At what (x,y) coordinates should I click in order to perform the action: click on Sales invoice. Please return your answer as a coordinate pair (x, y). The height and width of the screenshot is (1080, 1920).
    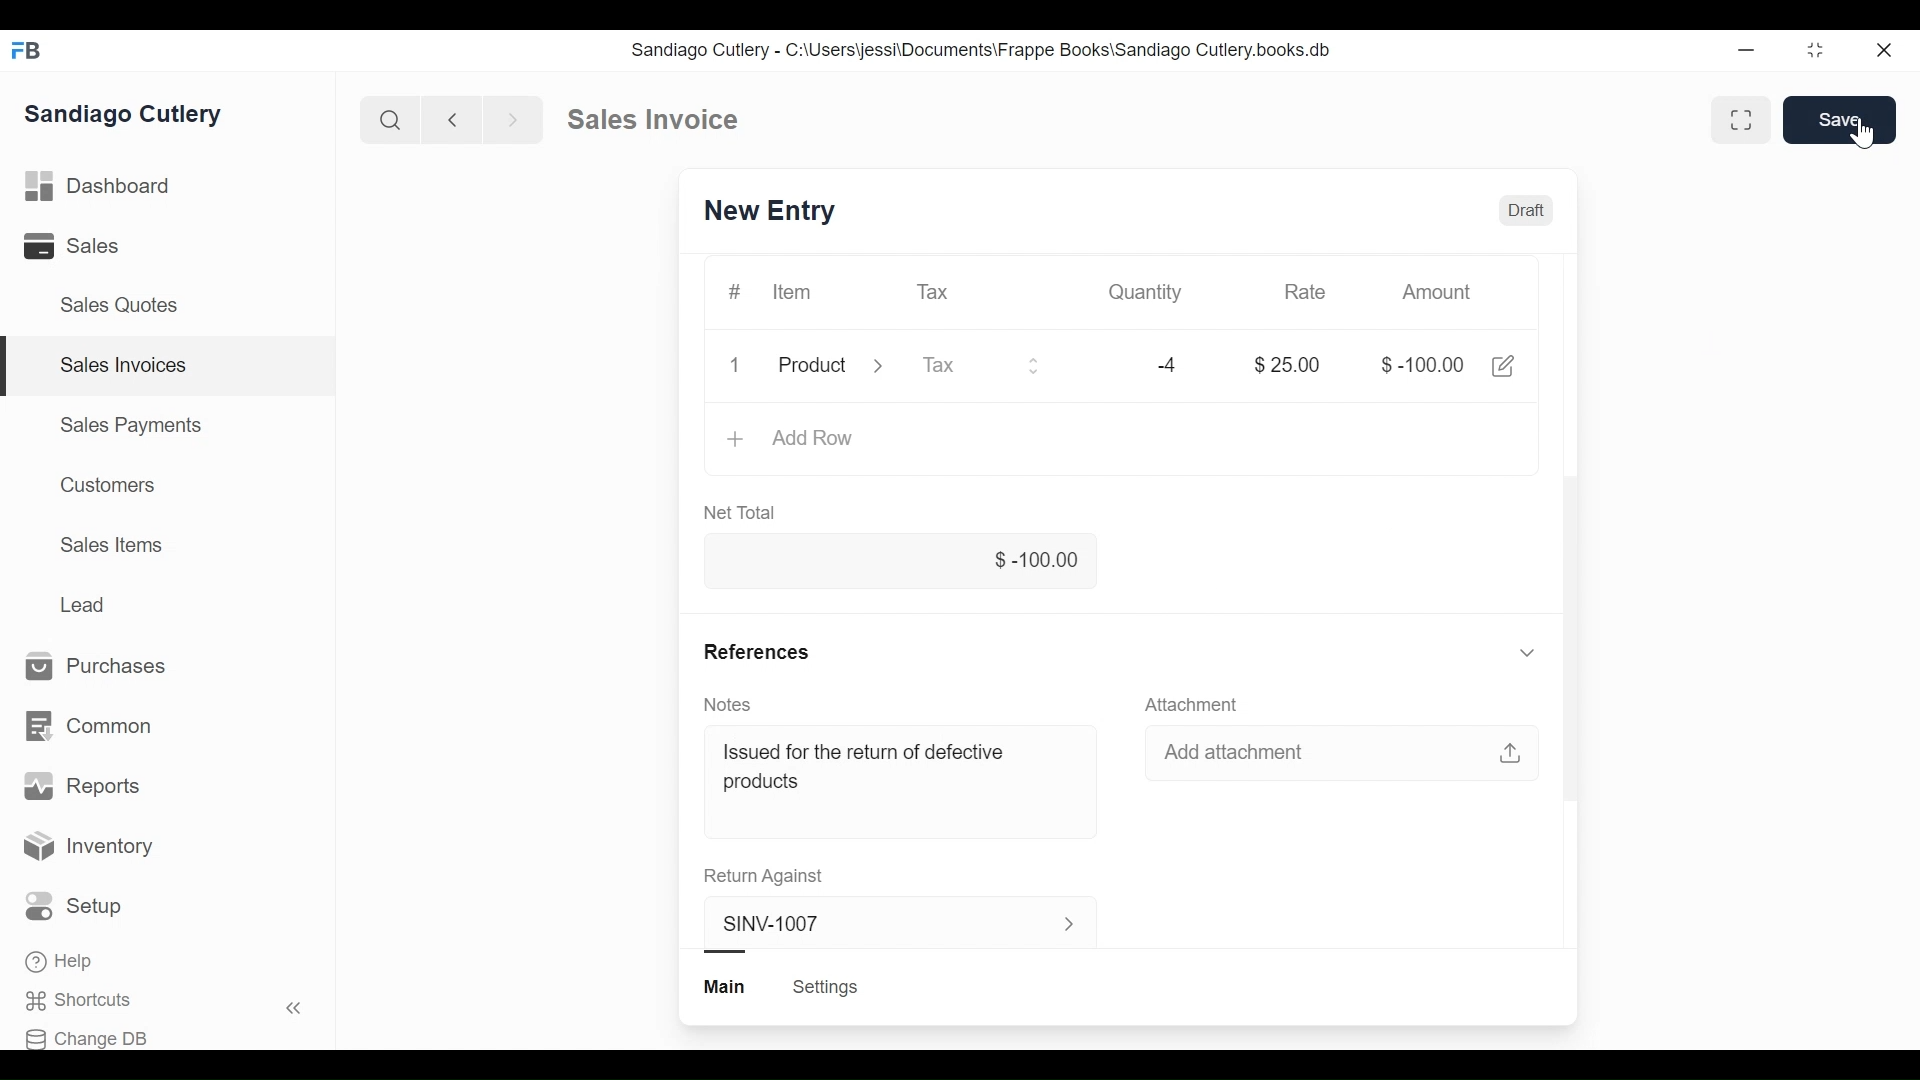
    Looking at the image, I should click on (652, 120).